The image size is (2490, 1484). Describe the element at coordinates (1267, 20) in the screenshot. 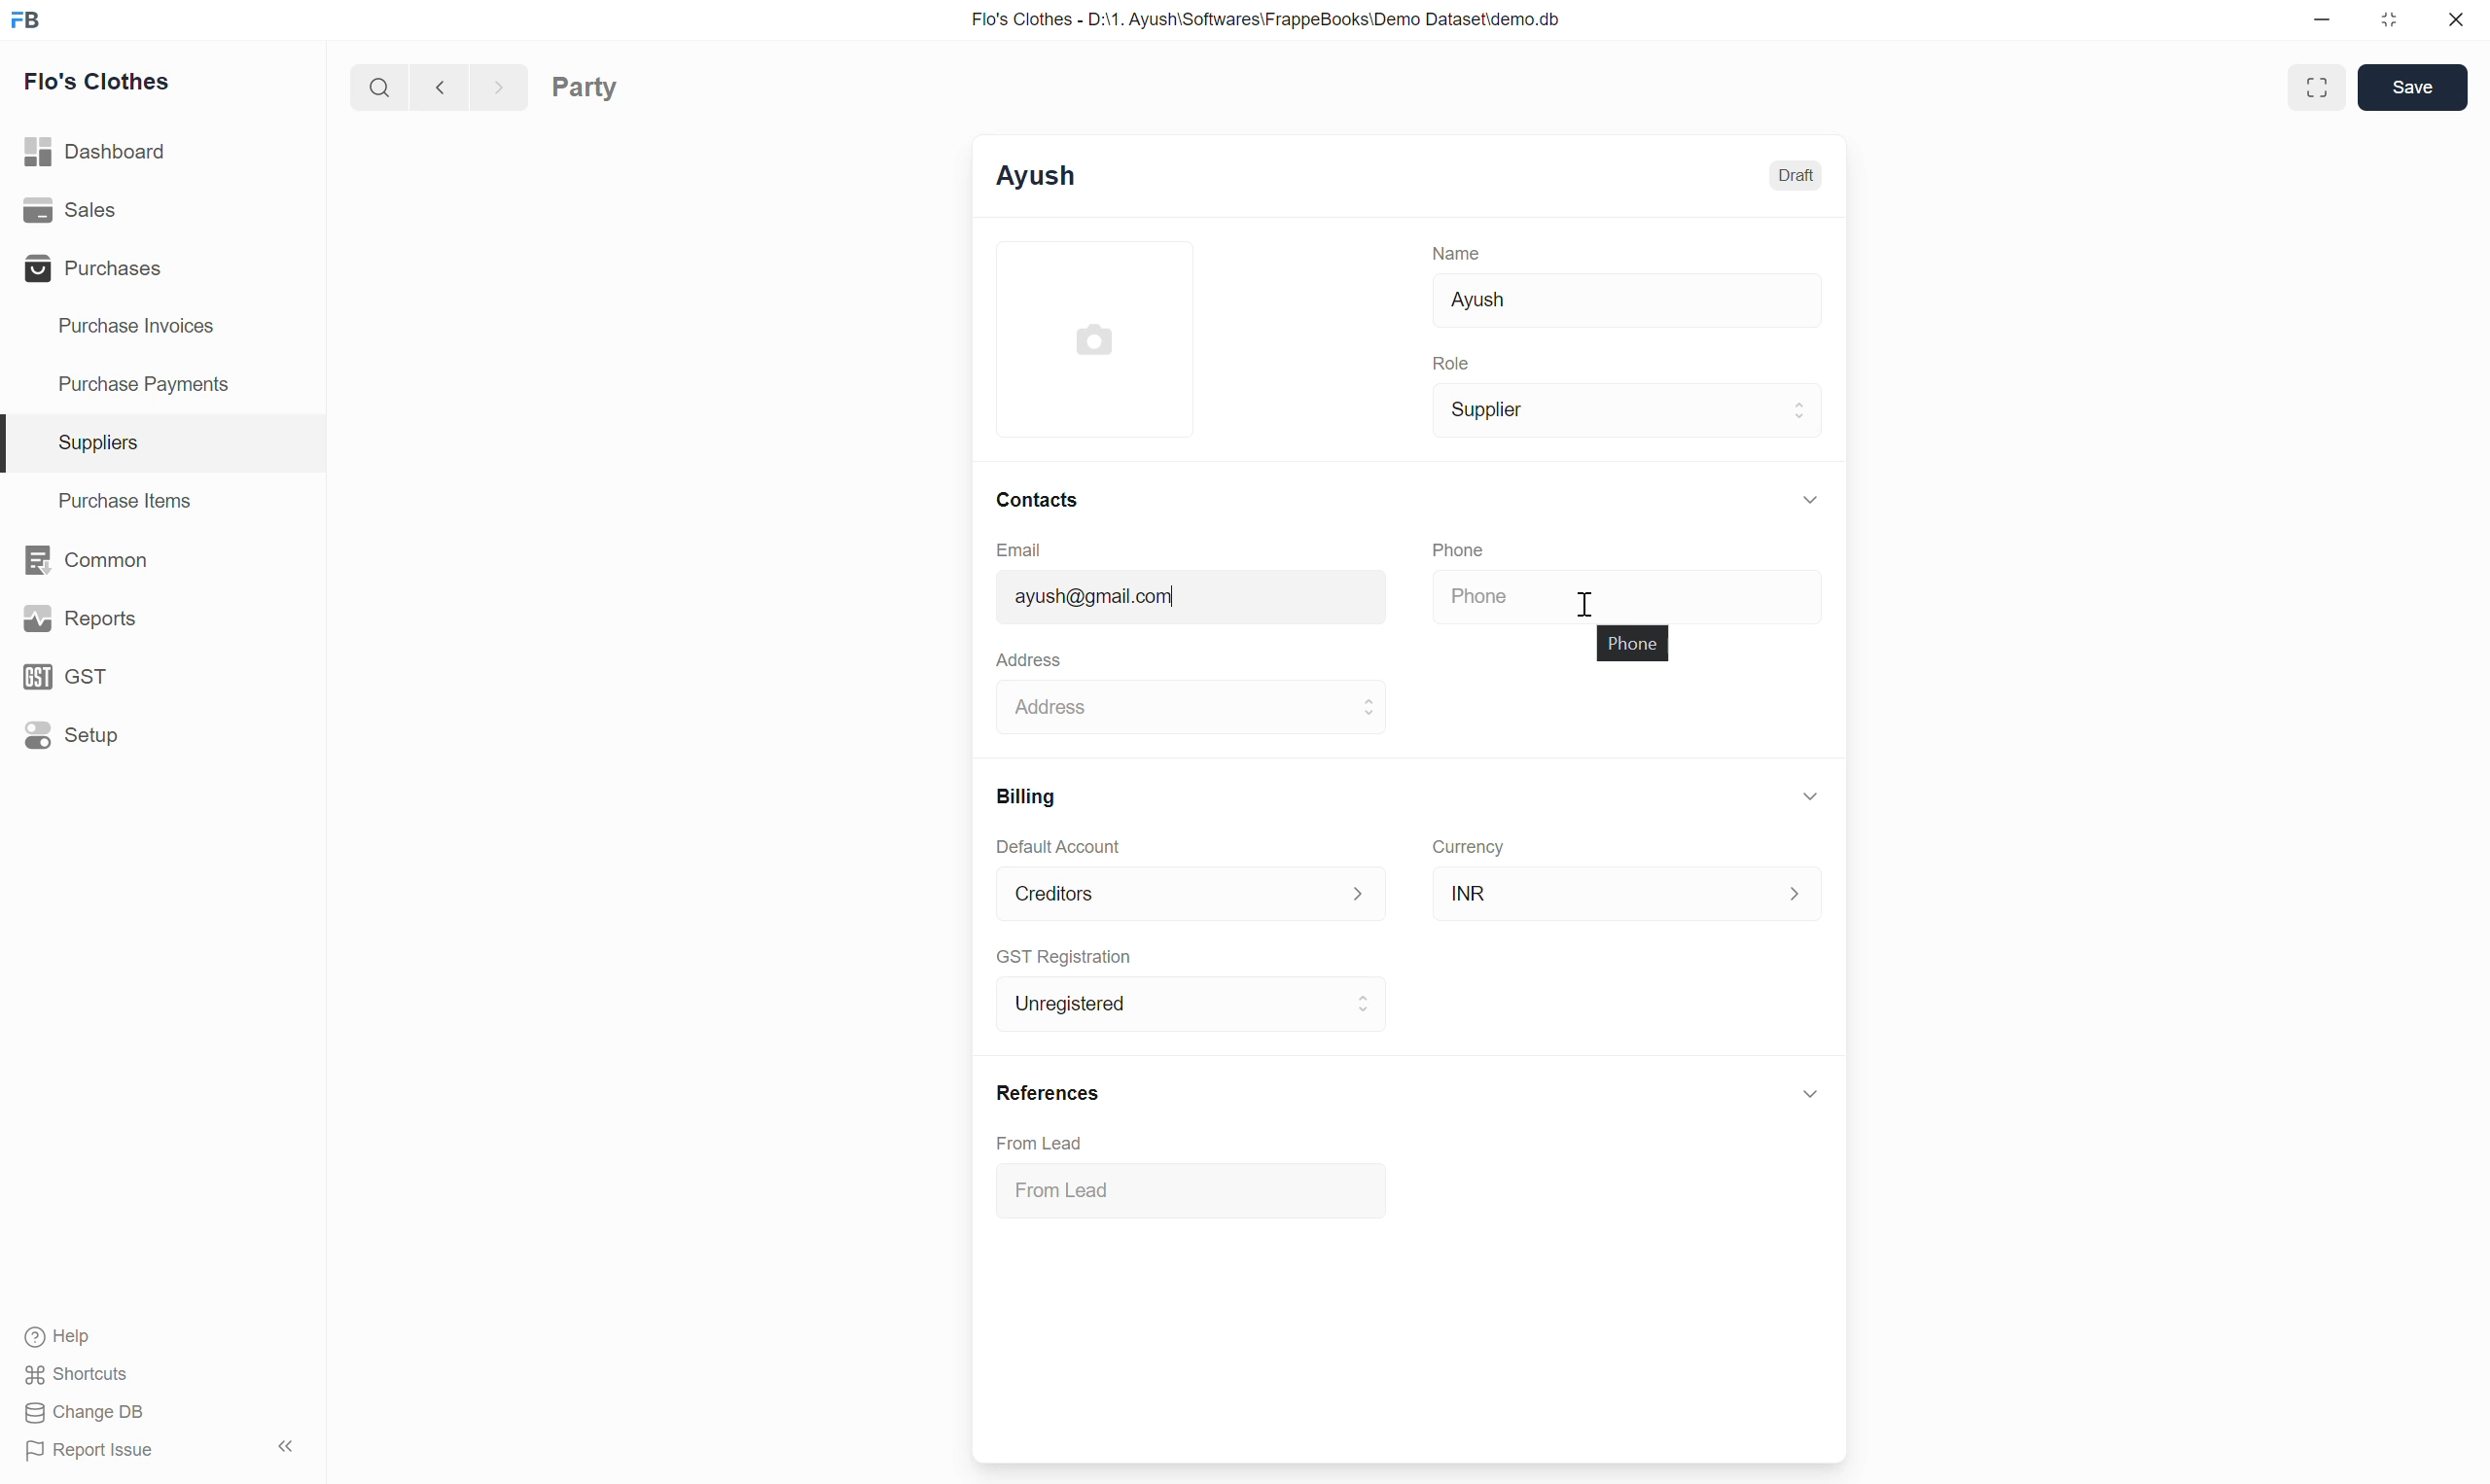

I see `Flo's Clothes - D:\1. Ayush\Softwares\FrappeBooks\Demo Dataset\demo.db` at that location.